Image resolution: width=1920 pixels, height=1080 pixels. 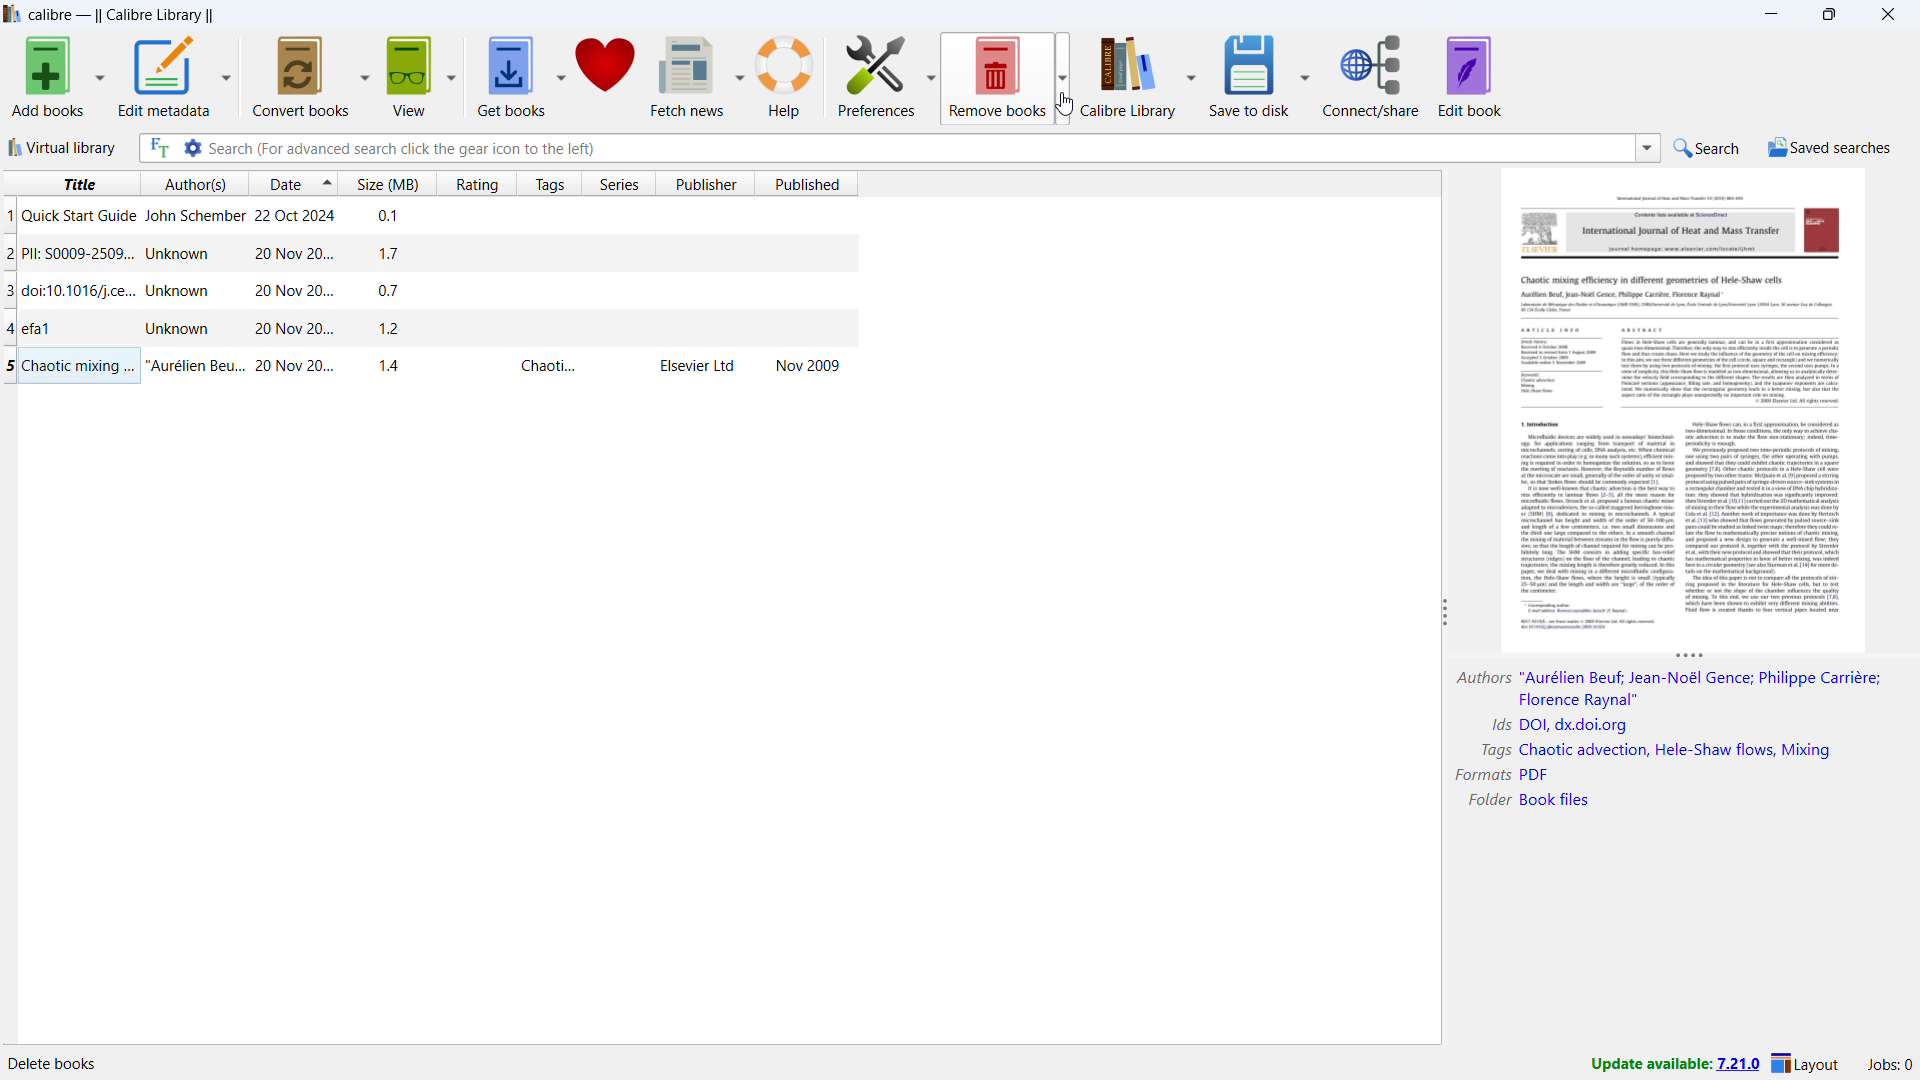 What do you see at coordinates (387, 182) in the screenshot?
I see `sort by size` at bounding box center [387, 182].